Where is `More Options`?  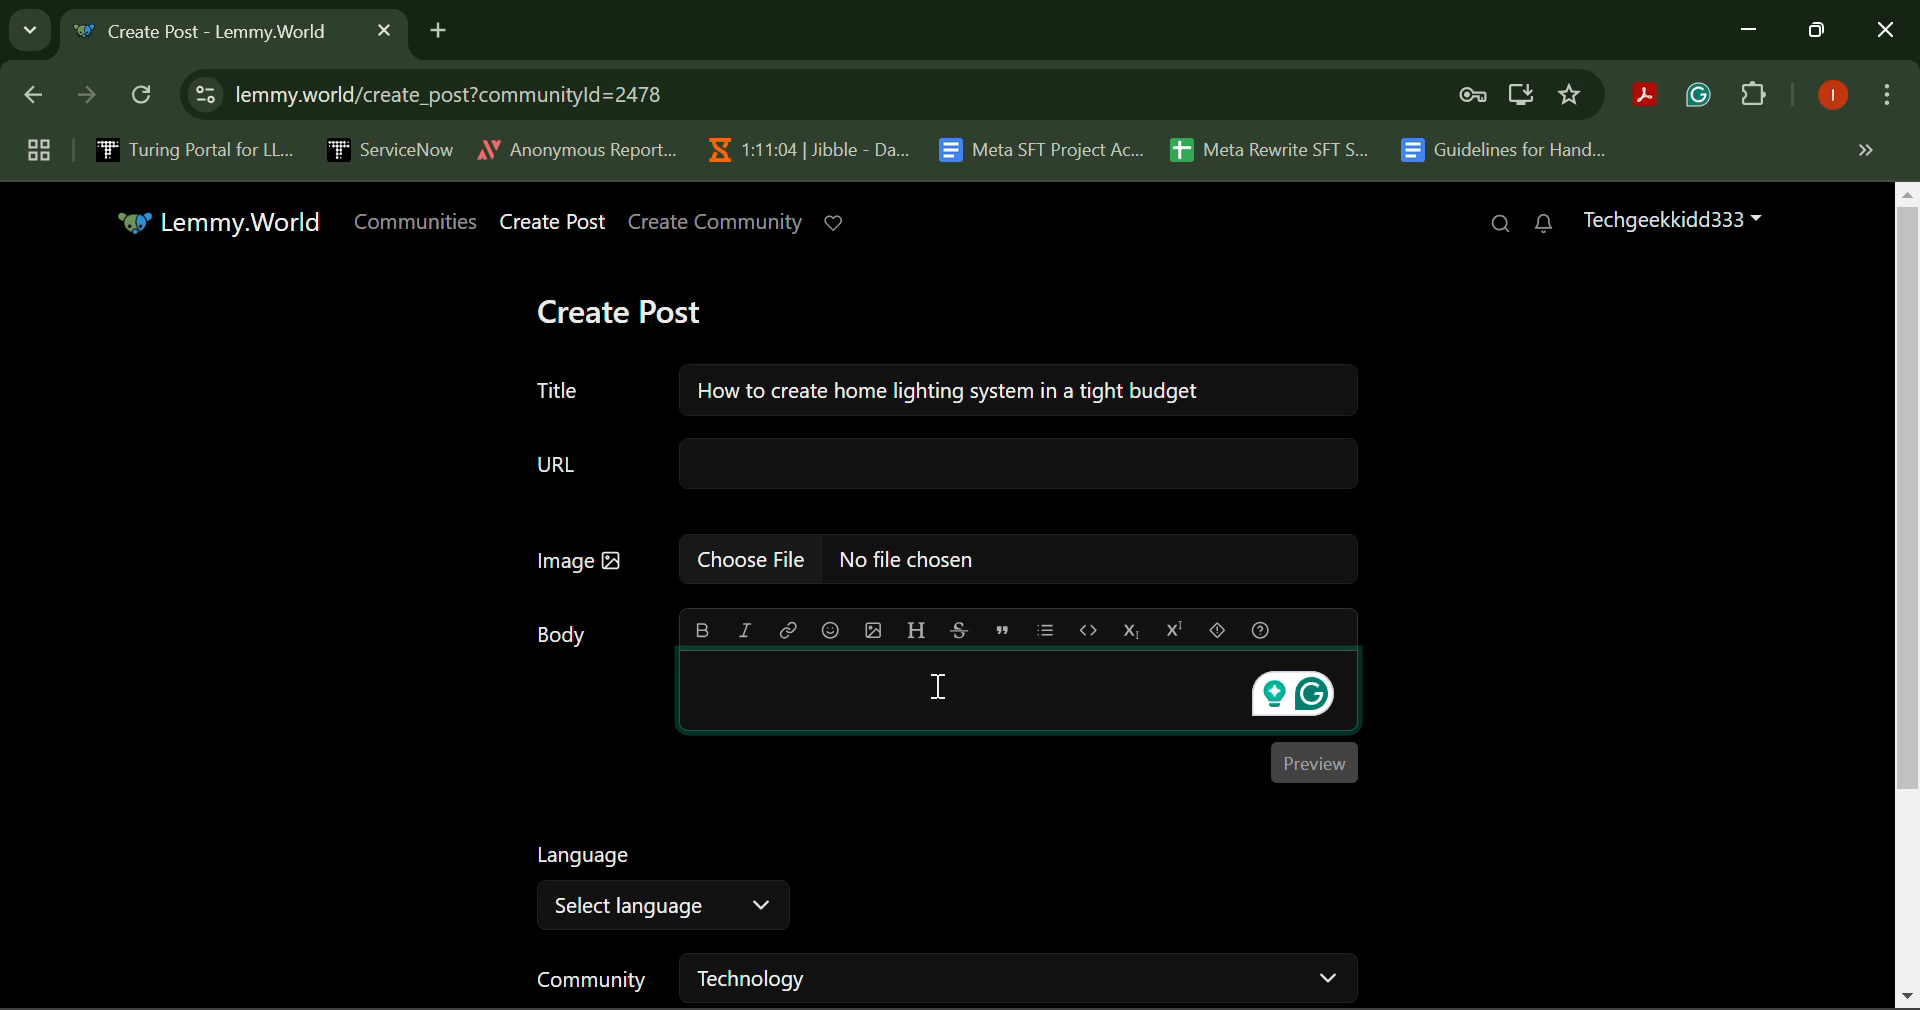
More Options is located at coordinates (1885, 99).